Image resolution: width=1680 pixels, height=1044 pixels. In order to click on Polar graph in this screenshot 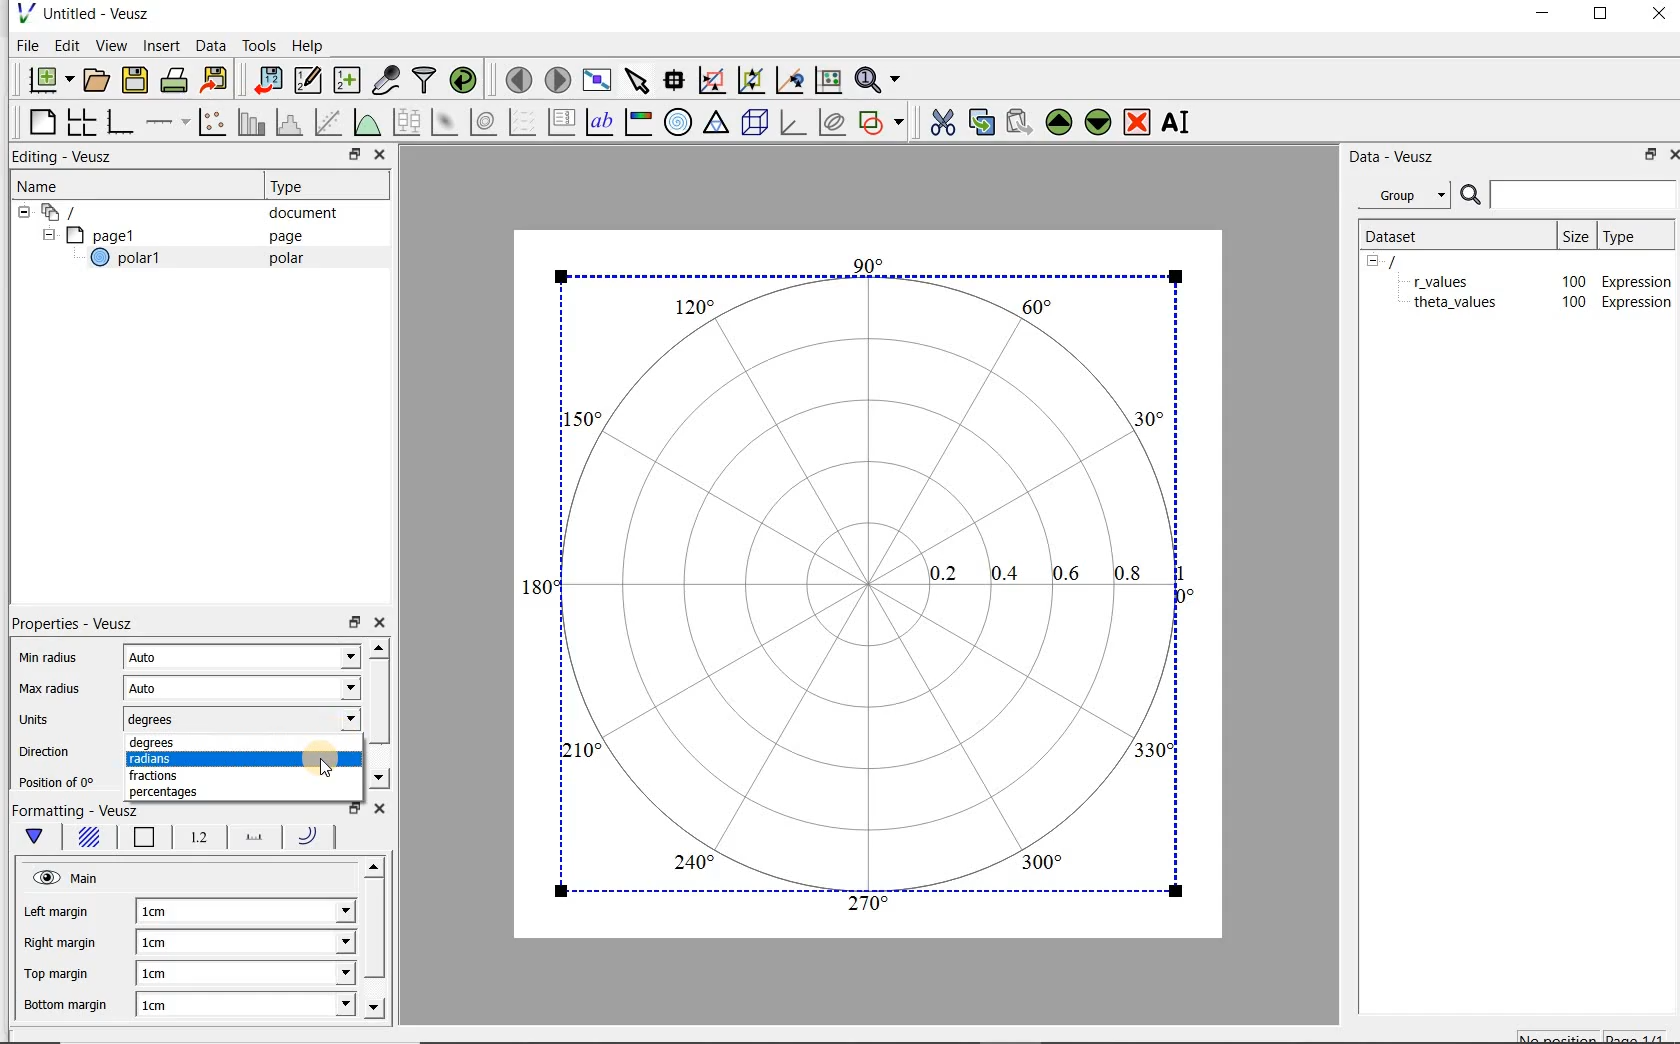, I will do `click(868, 591)`.